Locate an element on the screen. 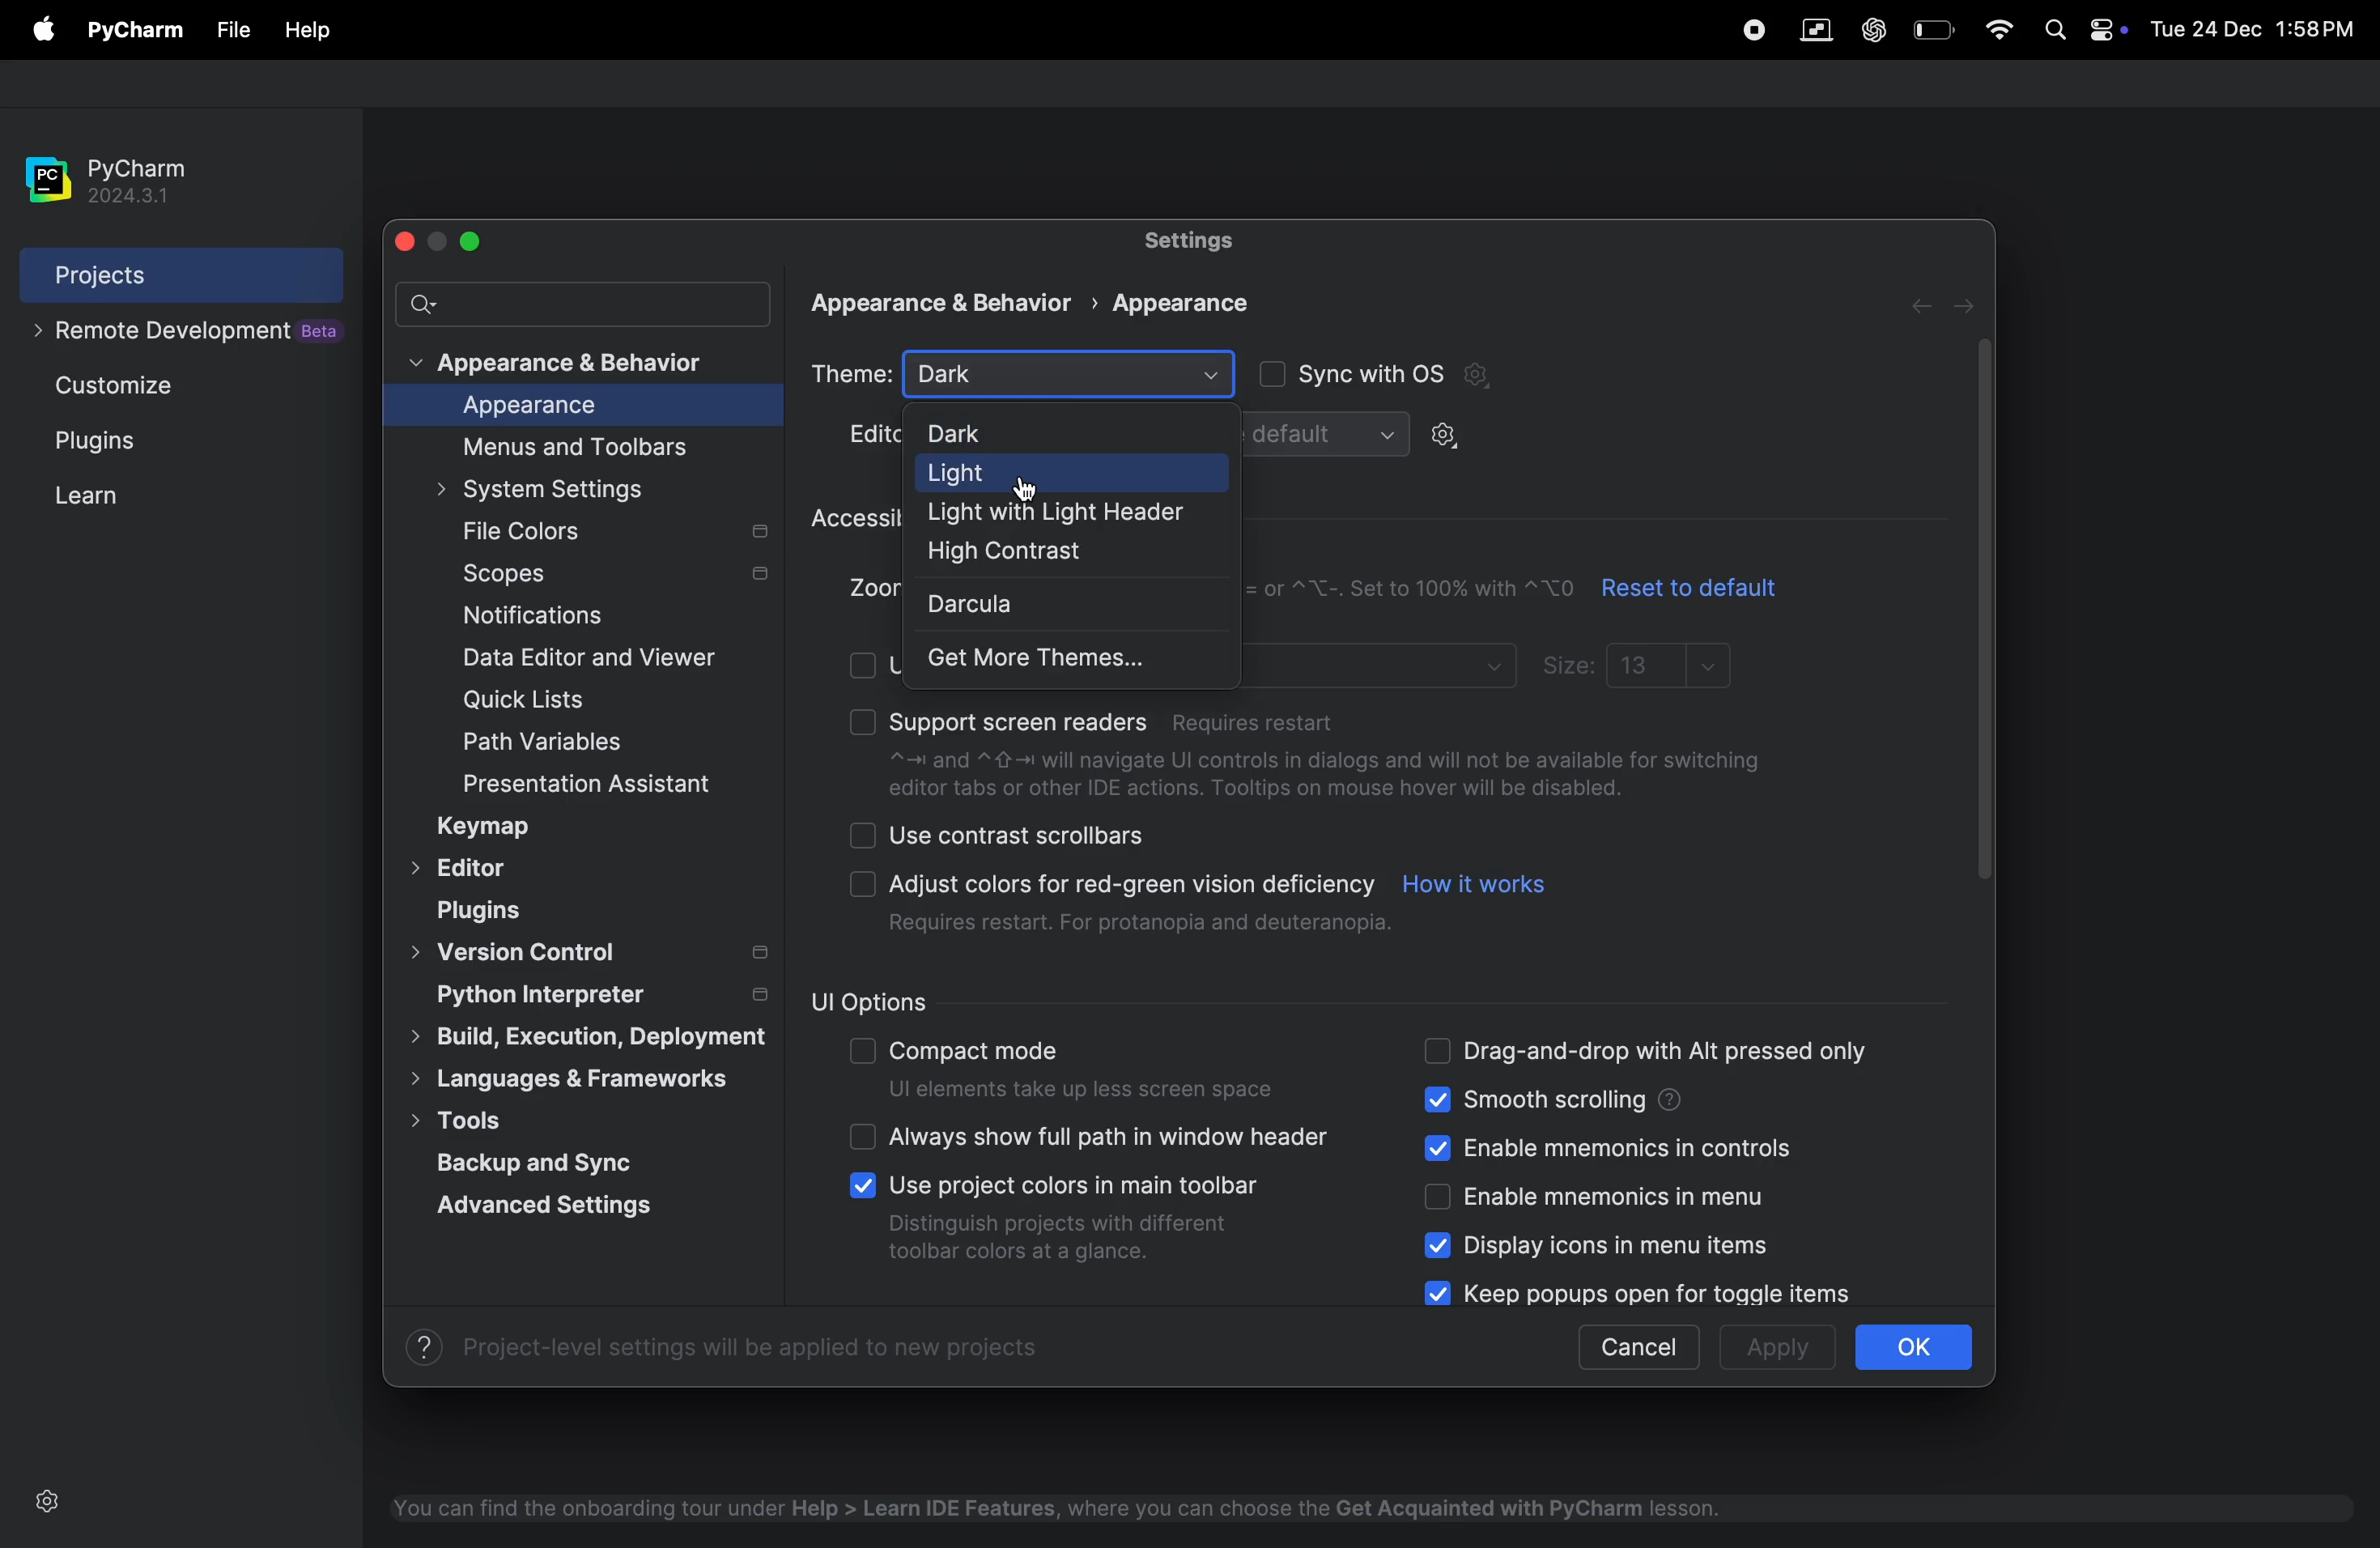 This screenshot has height=1548, width=2380. Project-level settings will be applied to new projects. is located at coordinates (761, 1349).